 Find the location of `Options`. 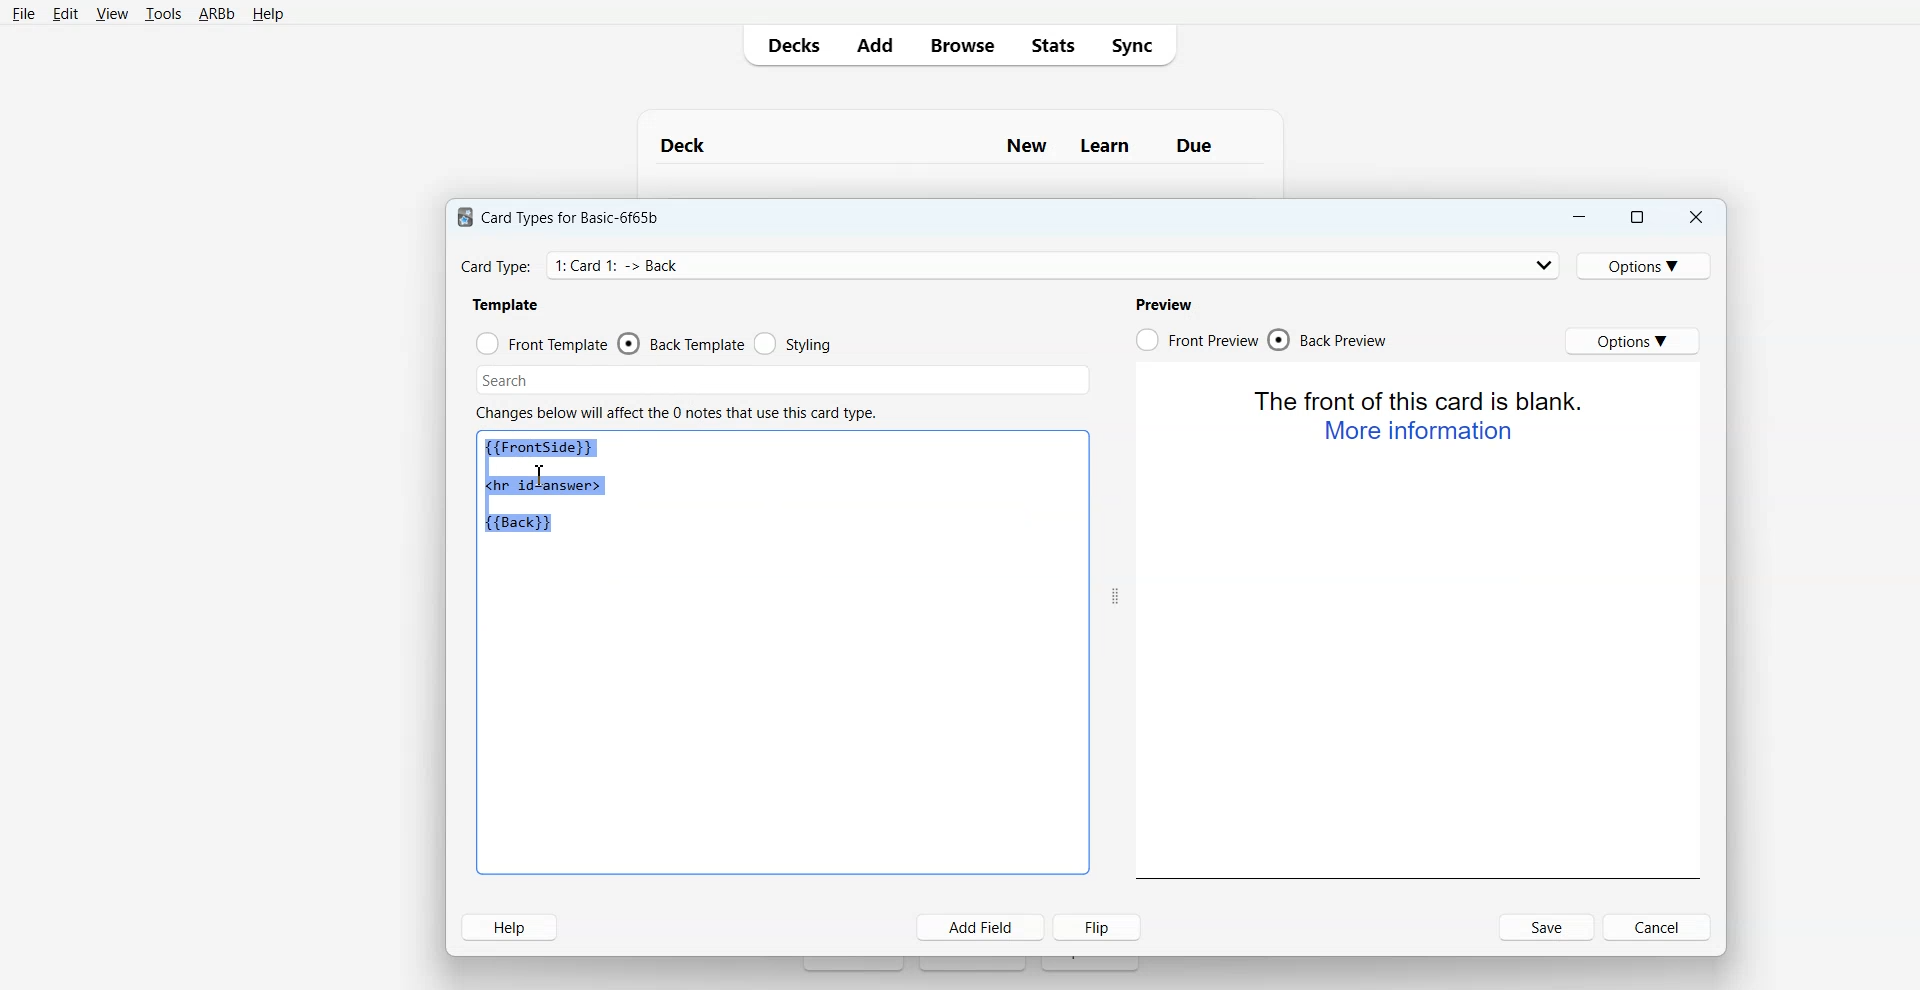

Options is located at coordinates (1648, 264).